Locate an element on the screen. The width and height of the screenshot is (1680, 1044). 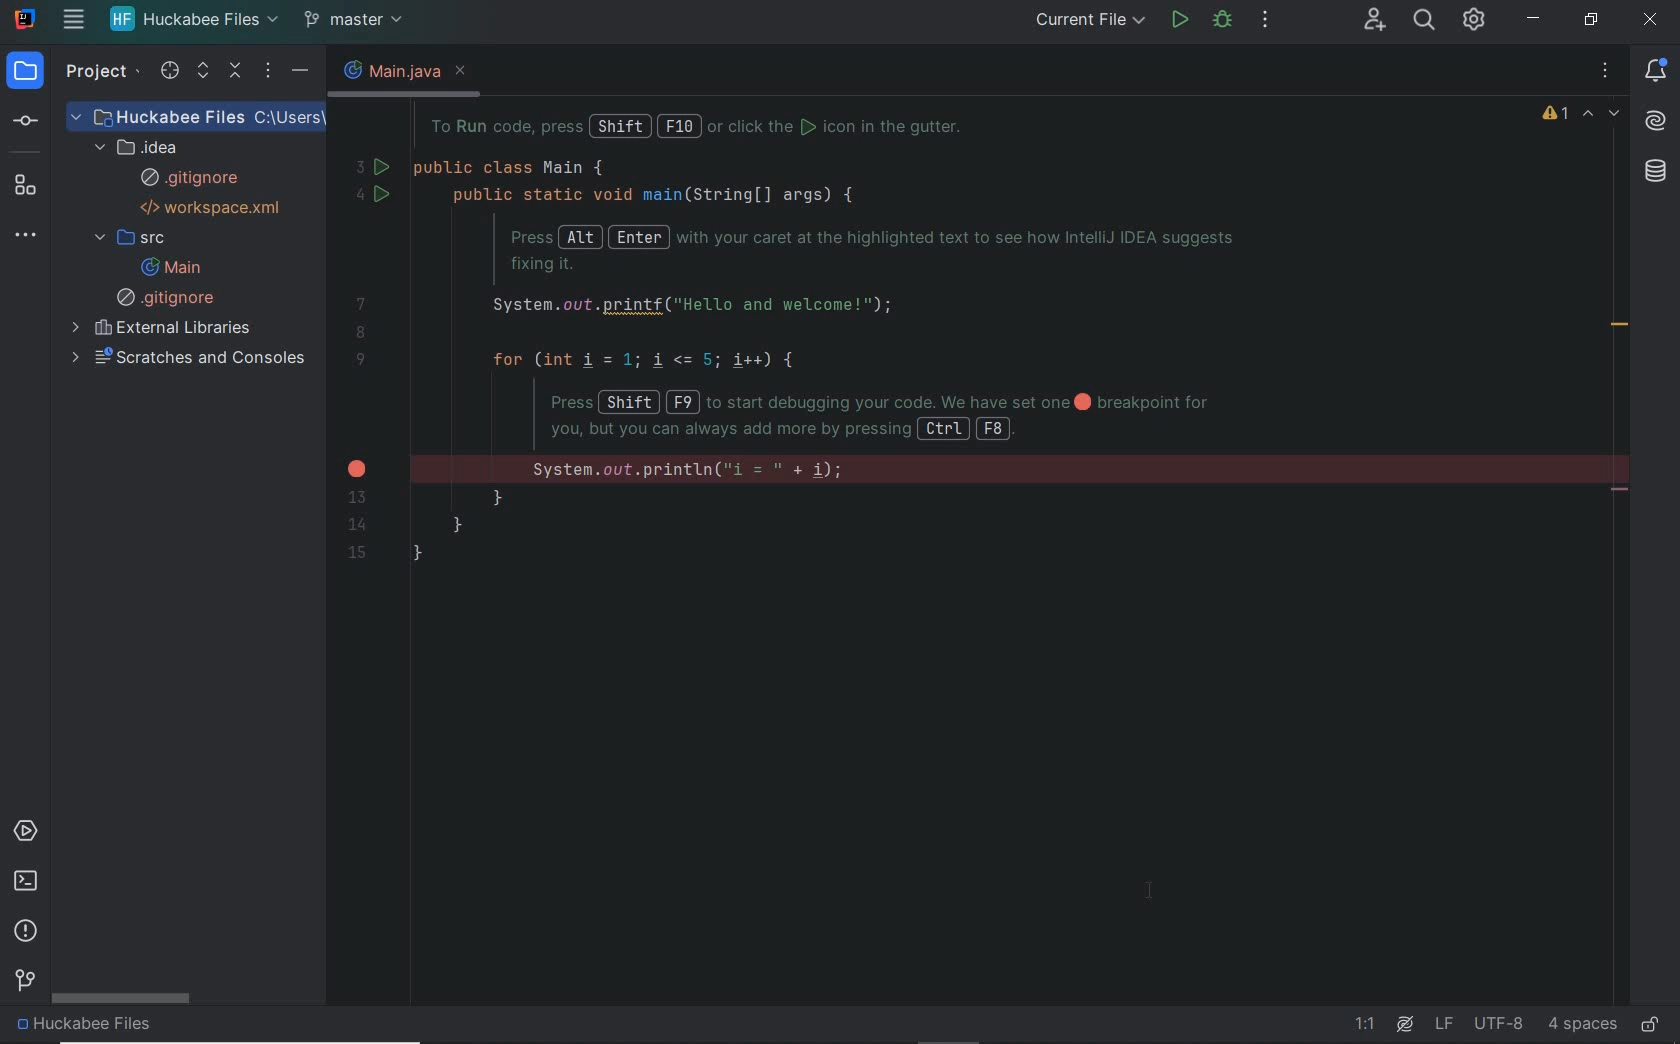
more tool windows is located at coordinates (32, 236).